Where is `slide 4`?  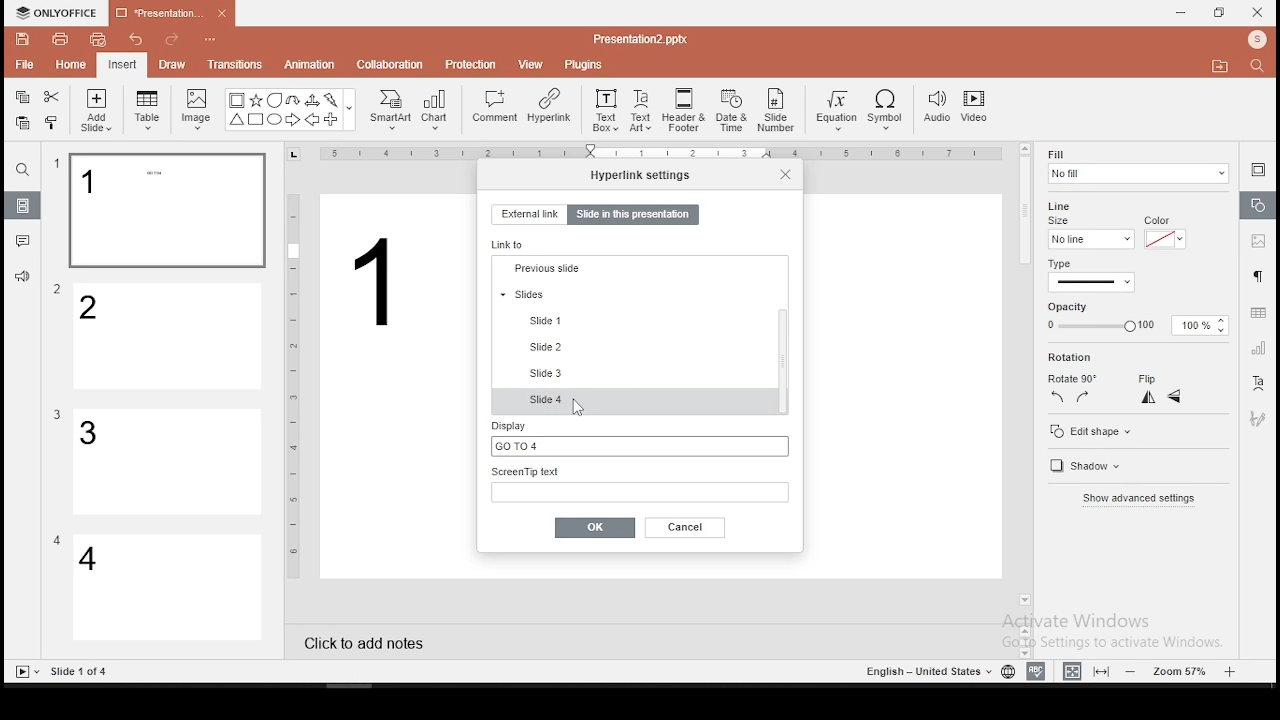
slide 4 is located at coordinates (168, 589).